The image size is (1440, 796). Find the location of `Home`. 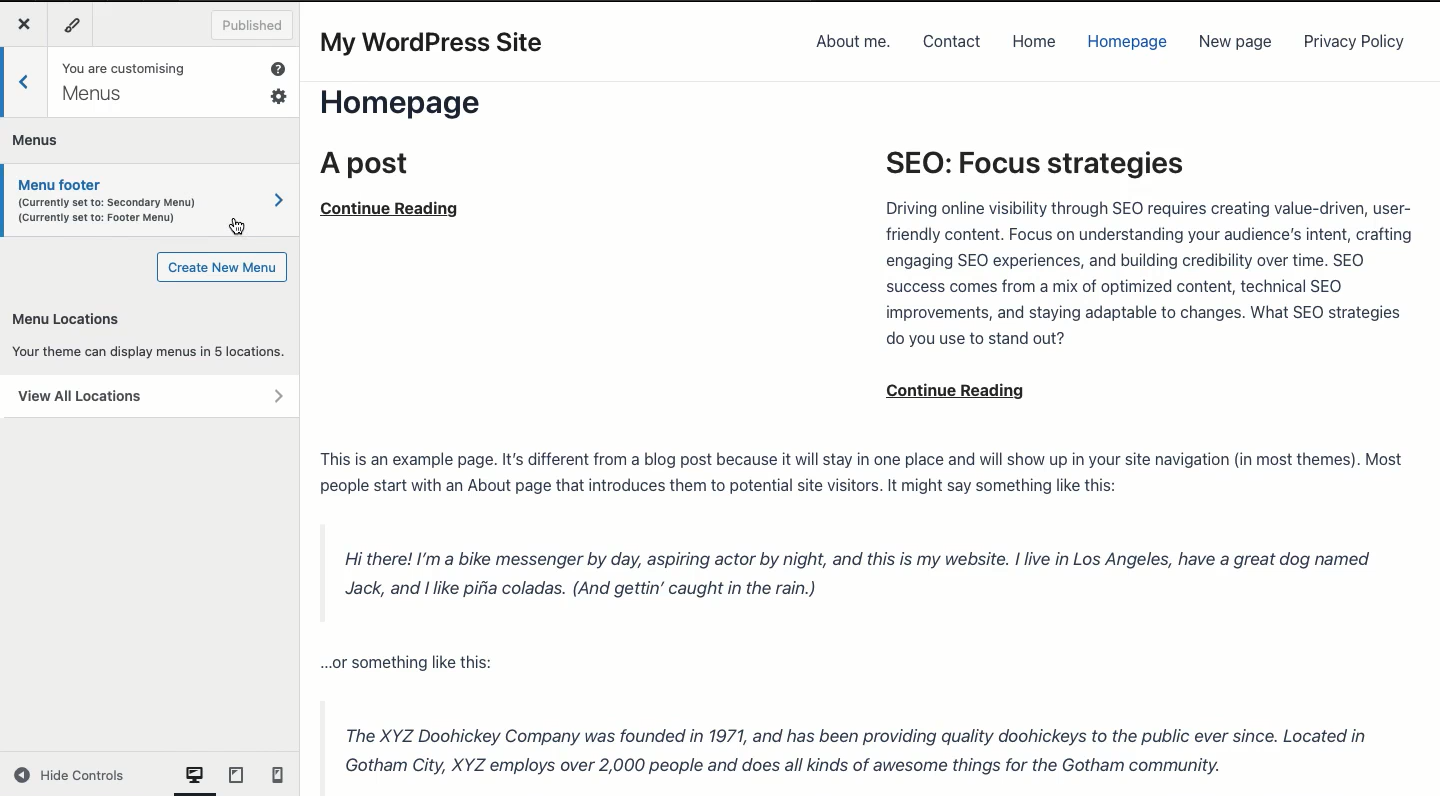

Home is located at coordinates (1034, 43).